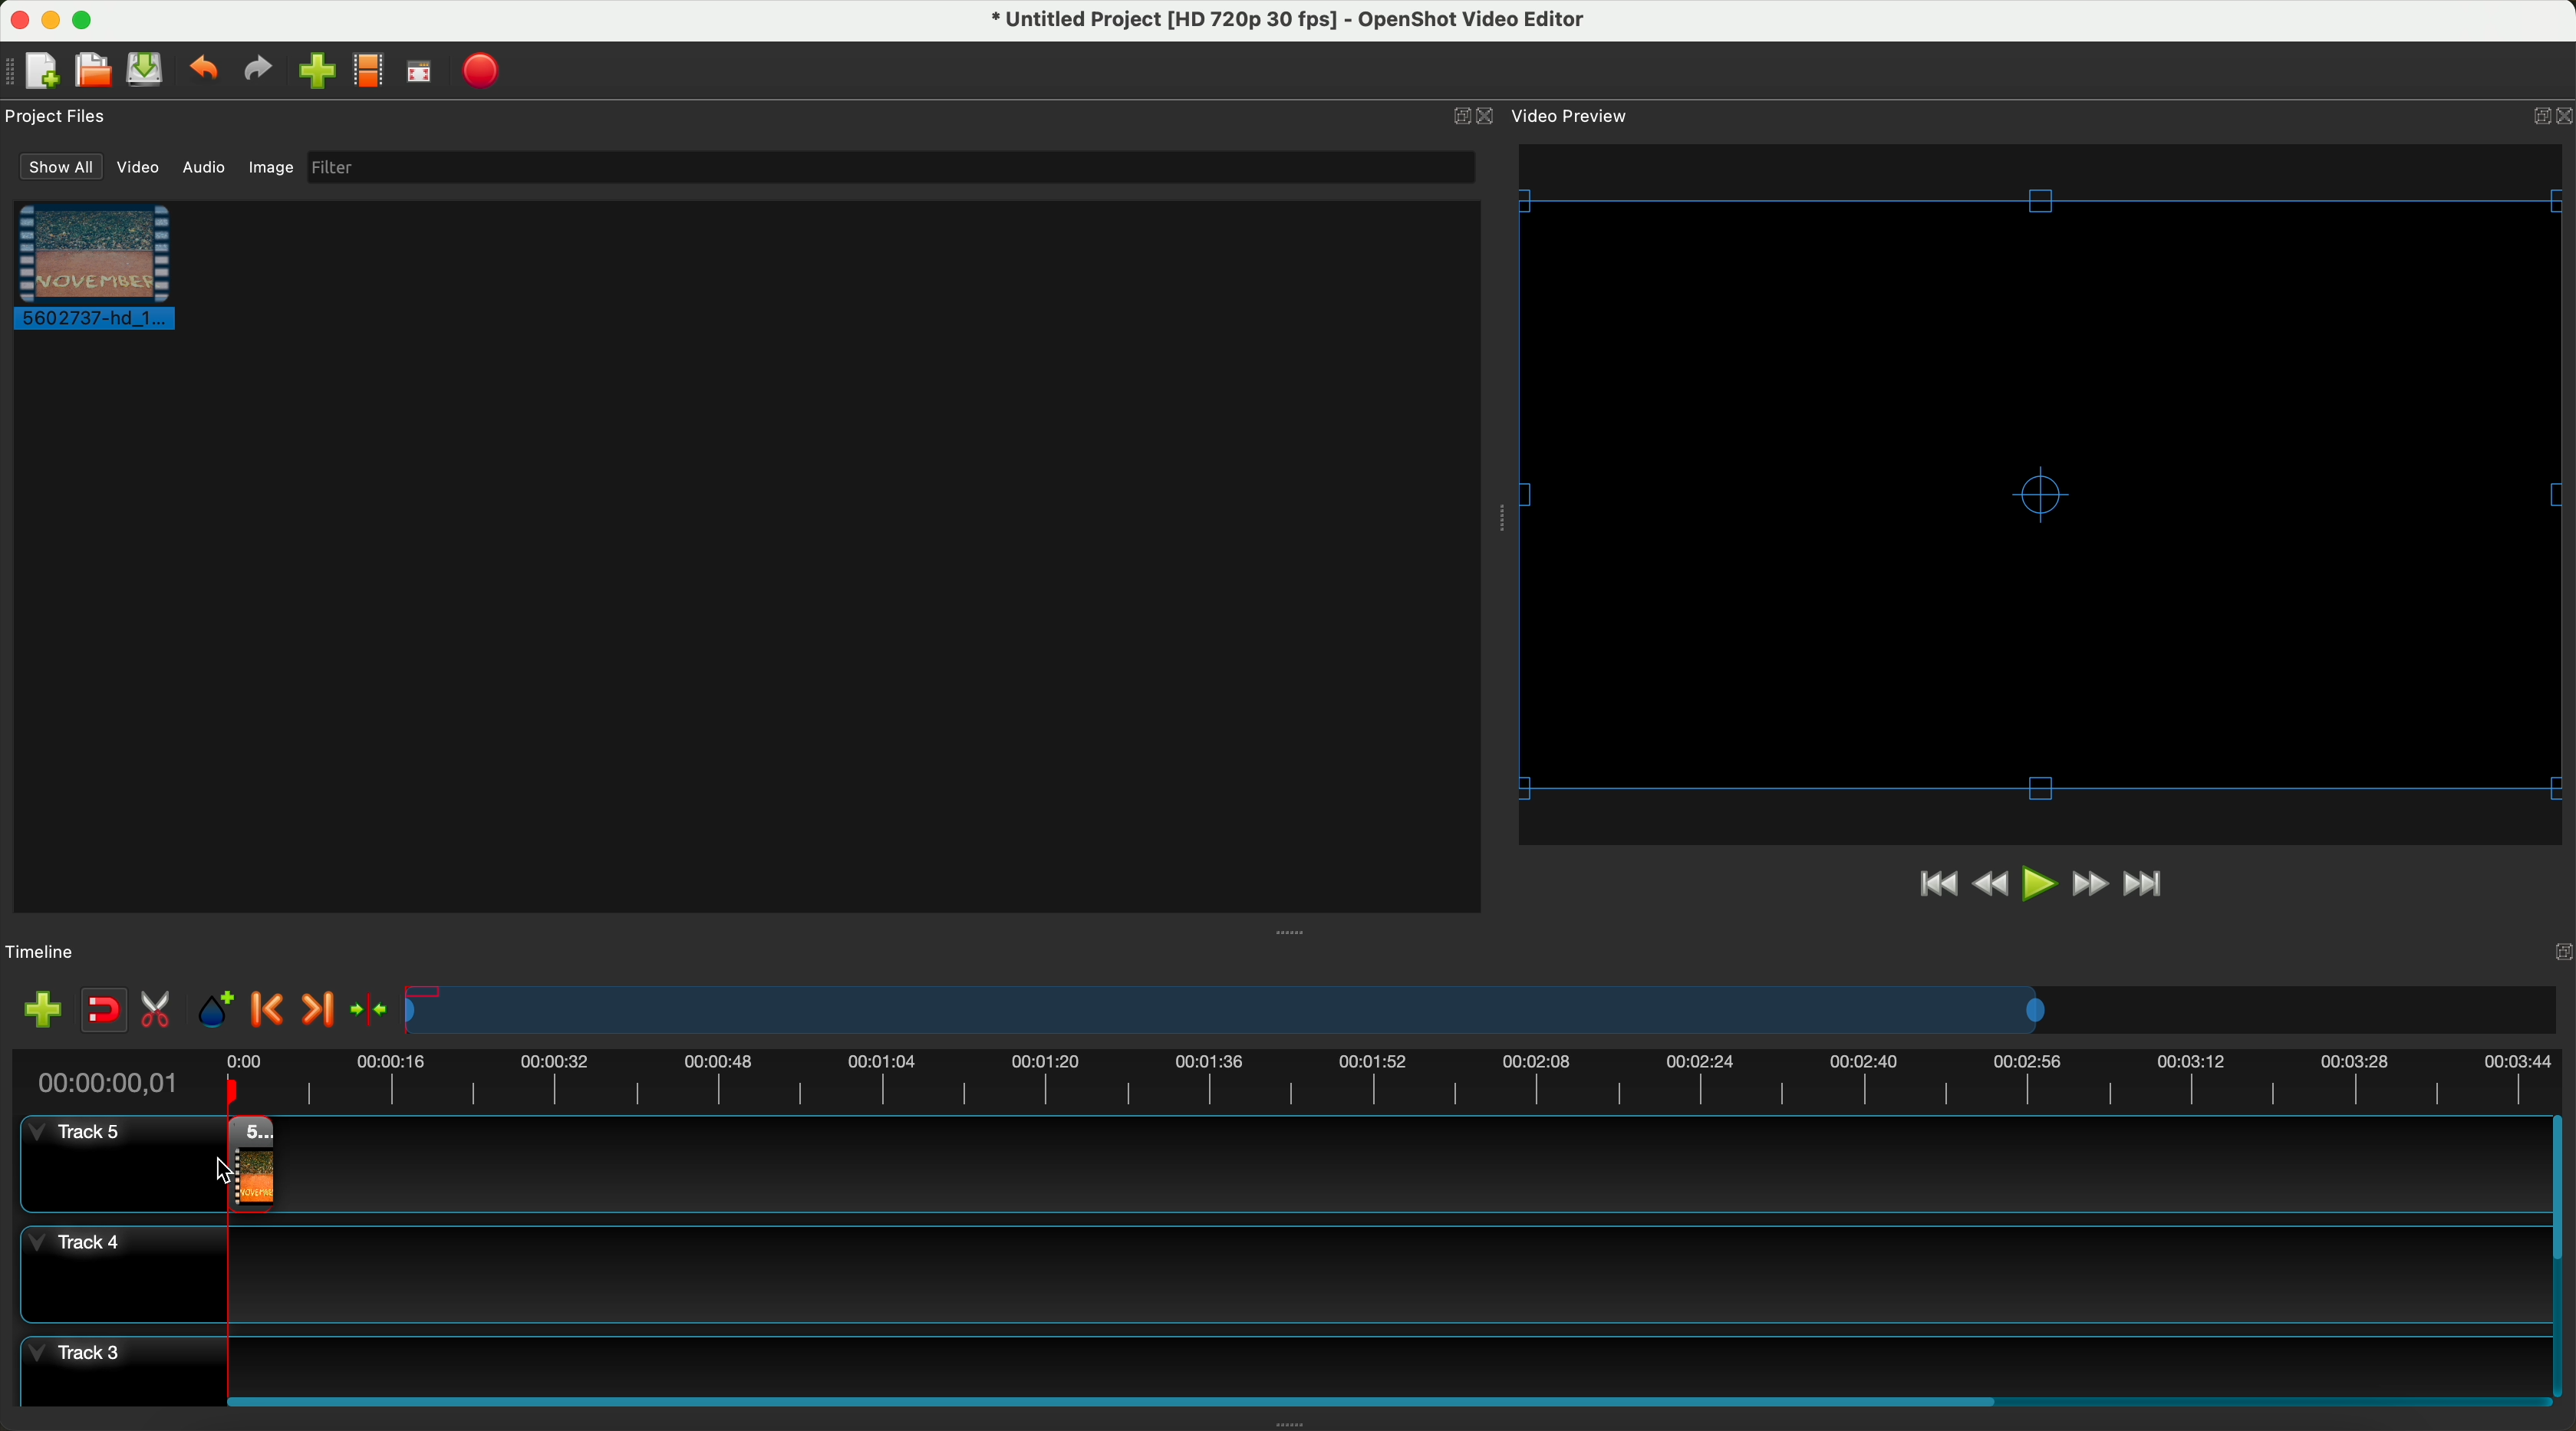 This screenshot has width=2576, height=1431. I want to click on previous marker, so click(270, 1010).